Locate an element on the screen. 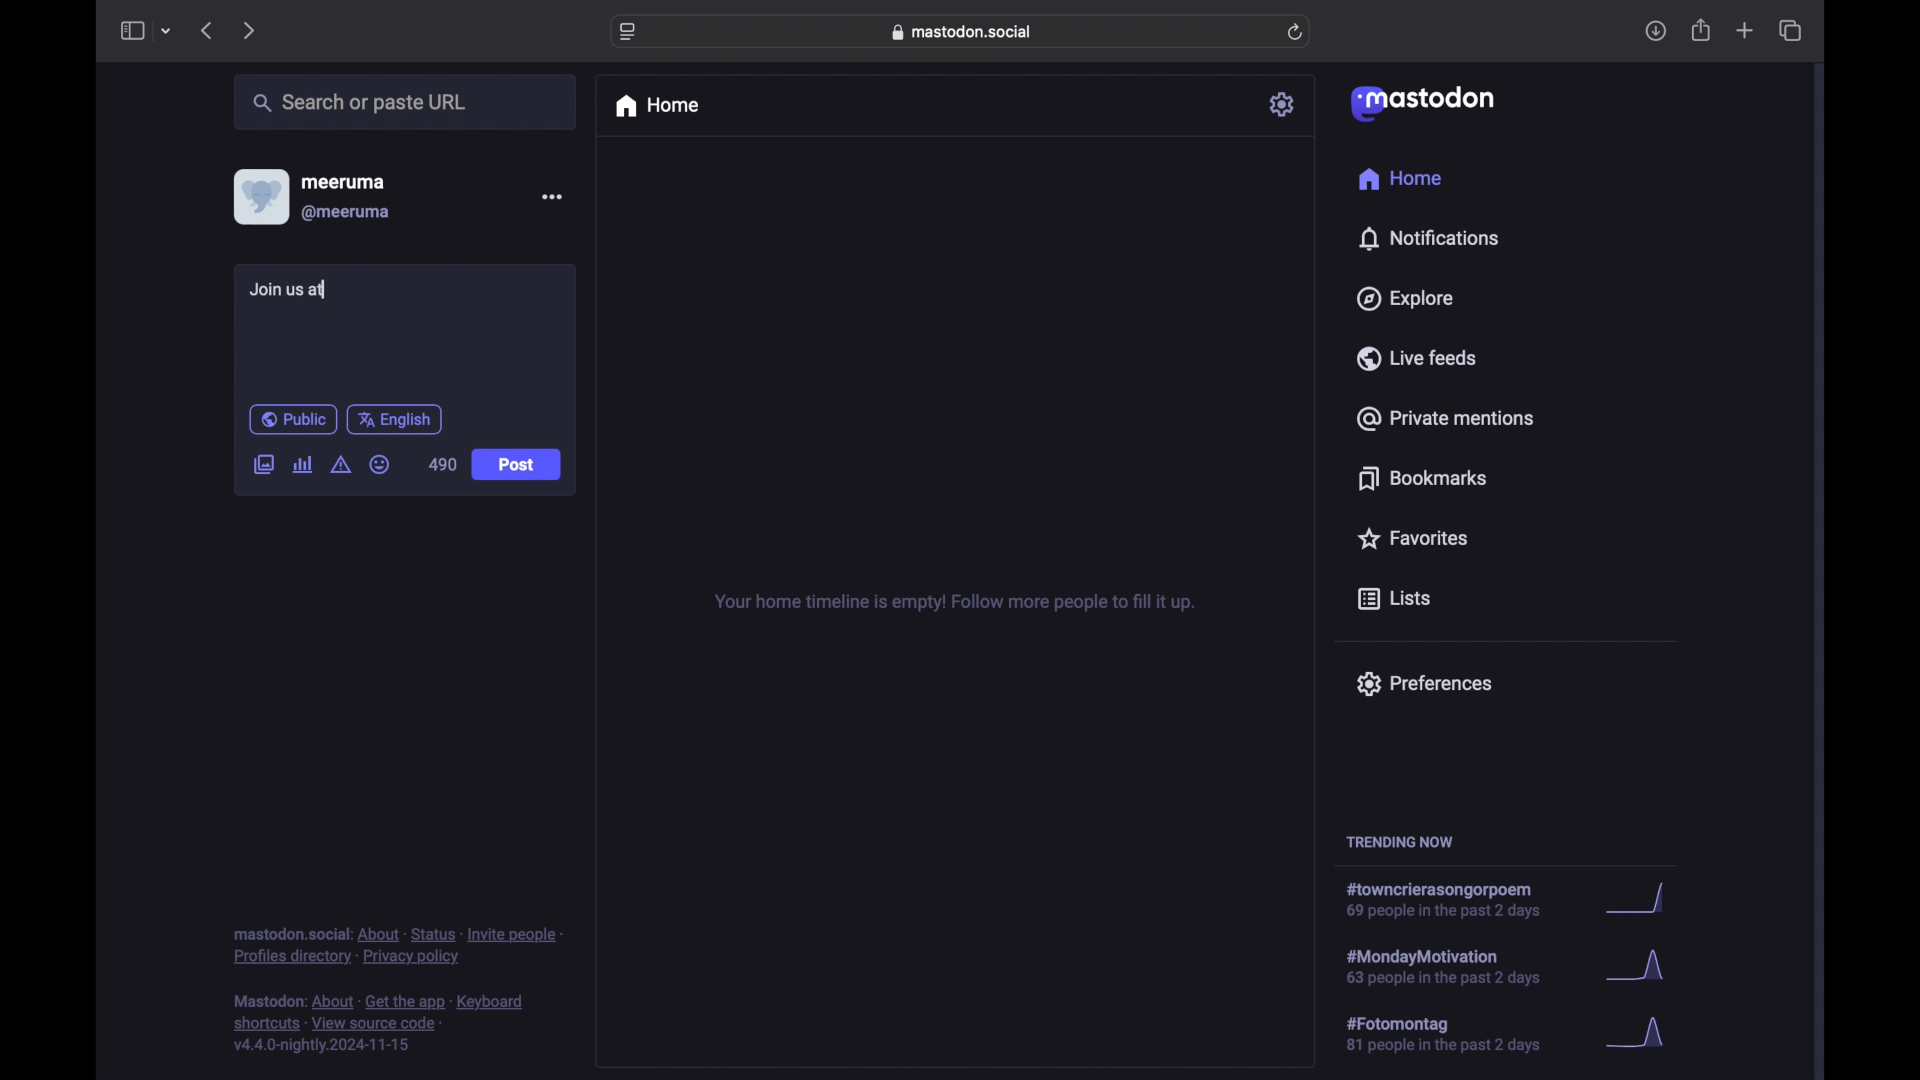 This screenshot has width=1920, height=1080. footnote is located at coordinates (398, 945).